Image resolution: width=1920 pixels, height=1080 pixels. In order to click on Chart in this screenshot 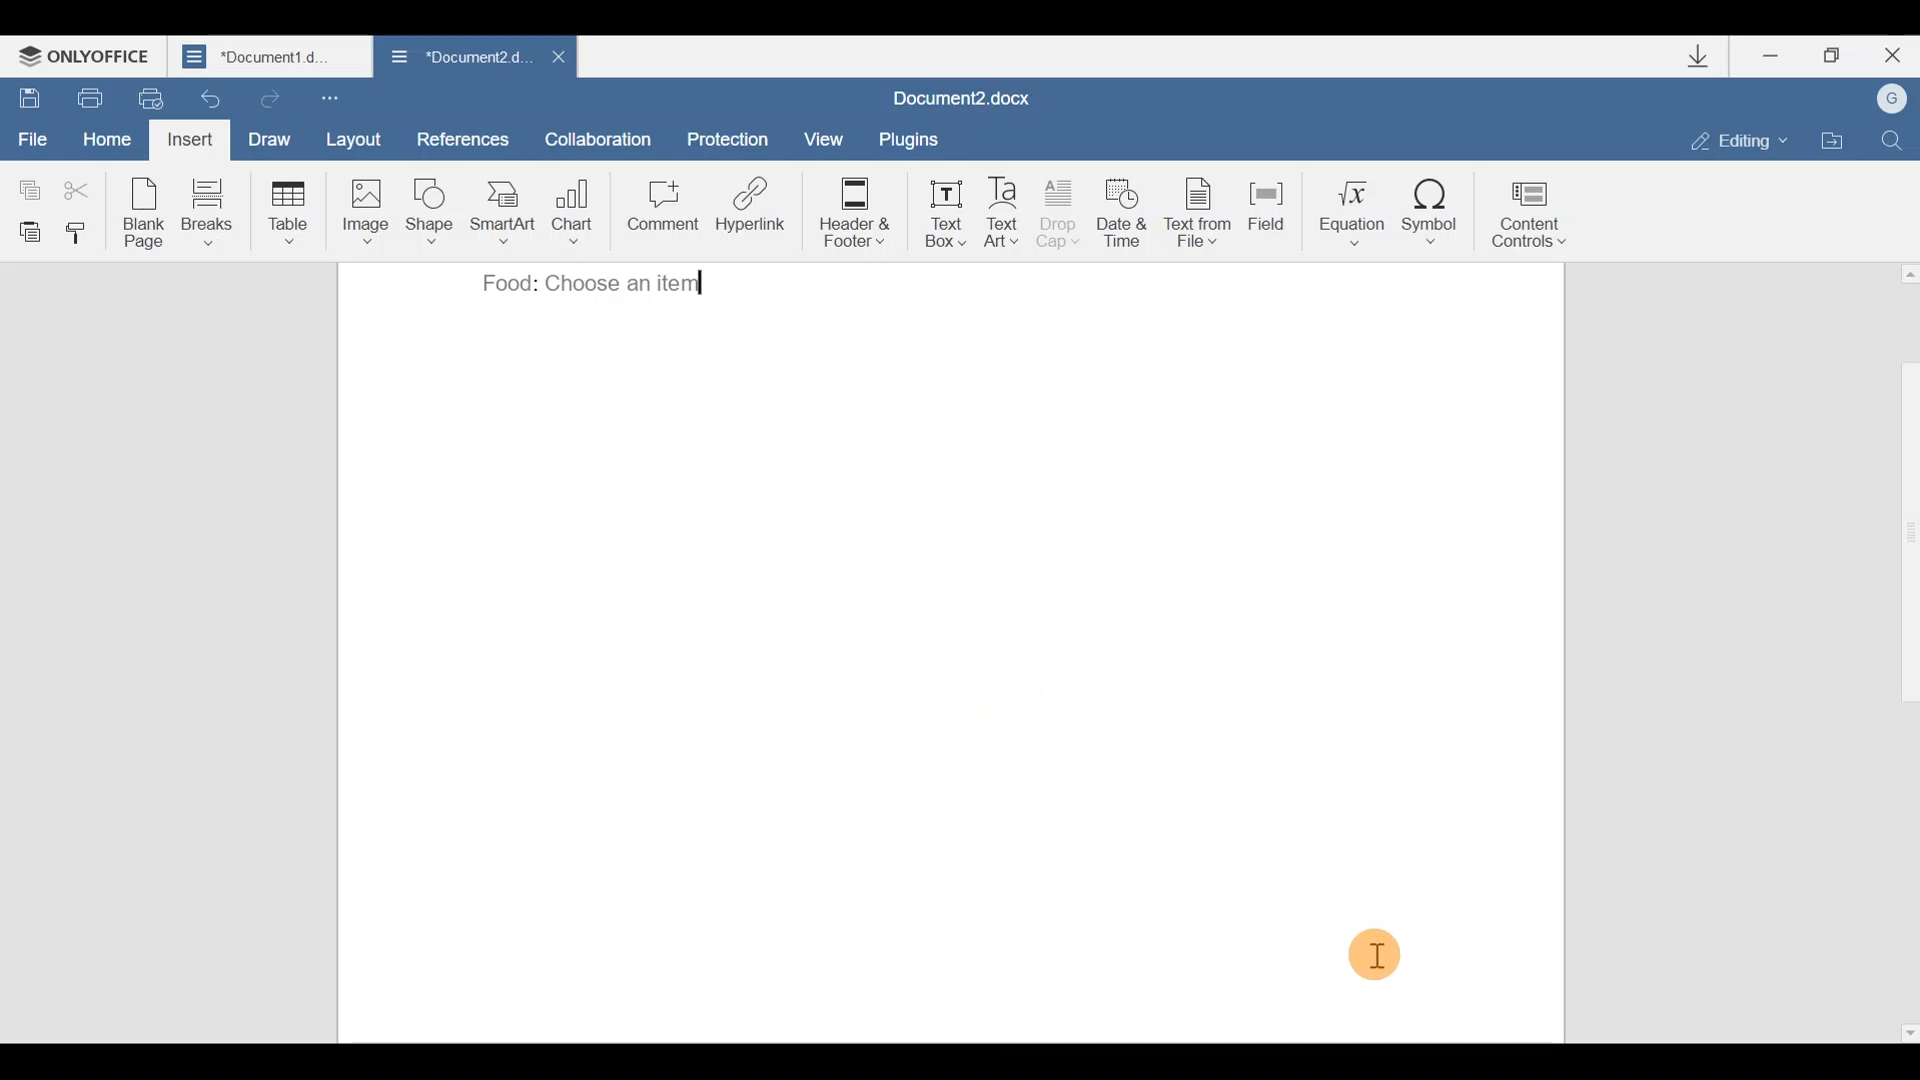, I will do `click(576, 205)`.